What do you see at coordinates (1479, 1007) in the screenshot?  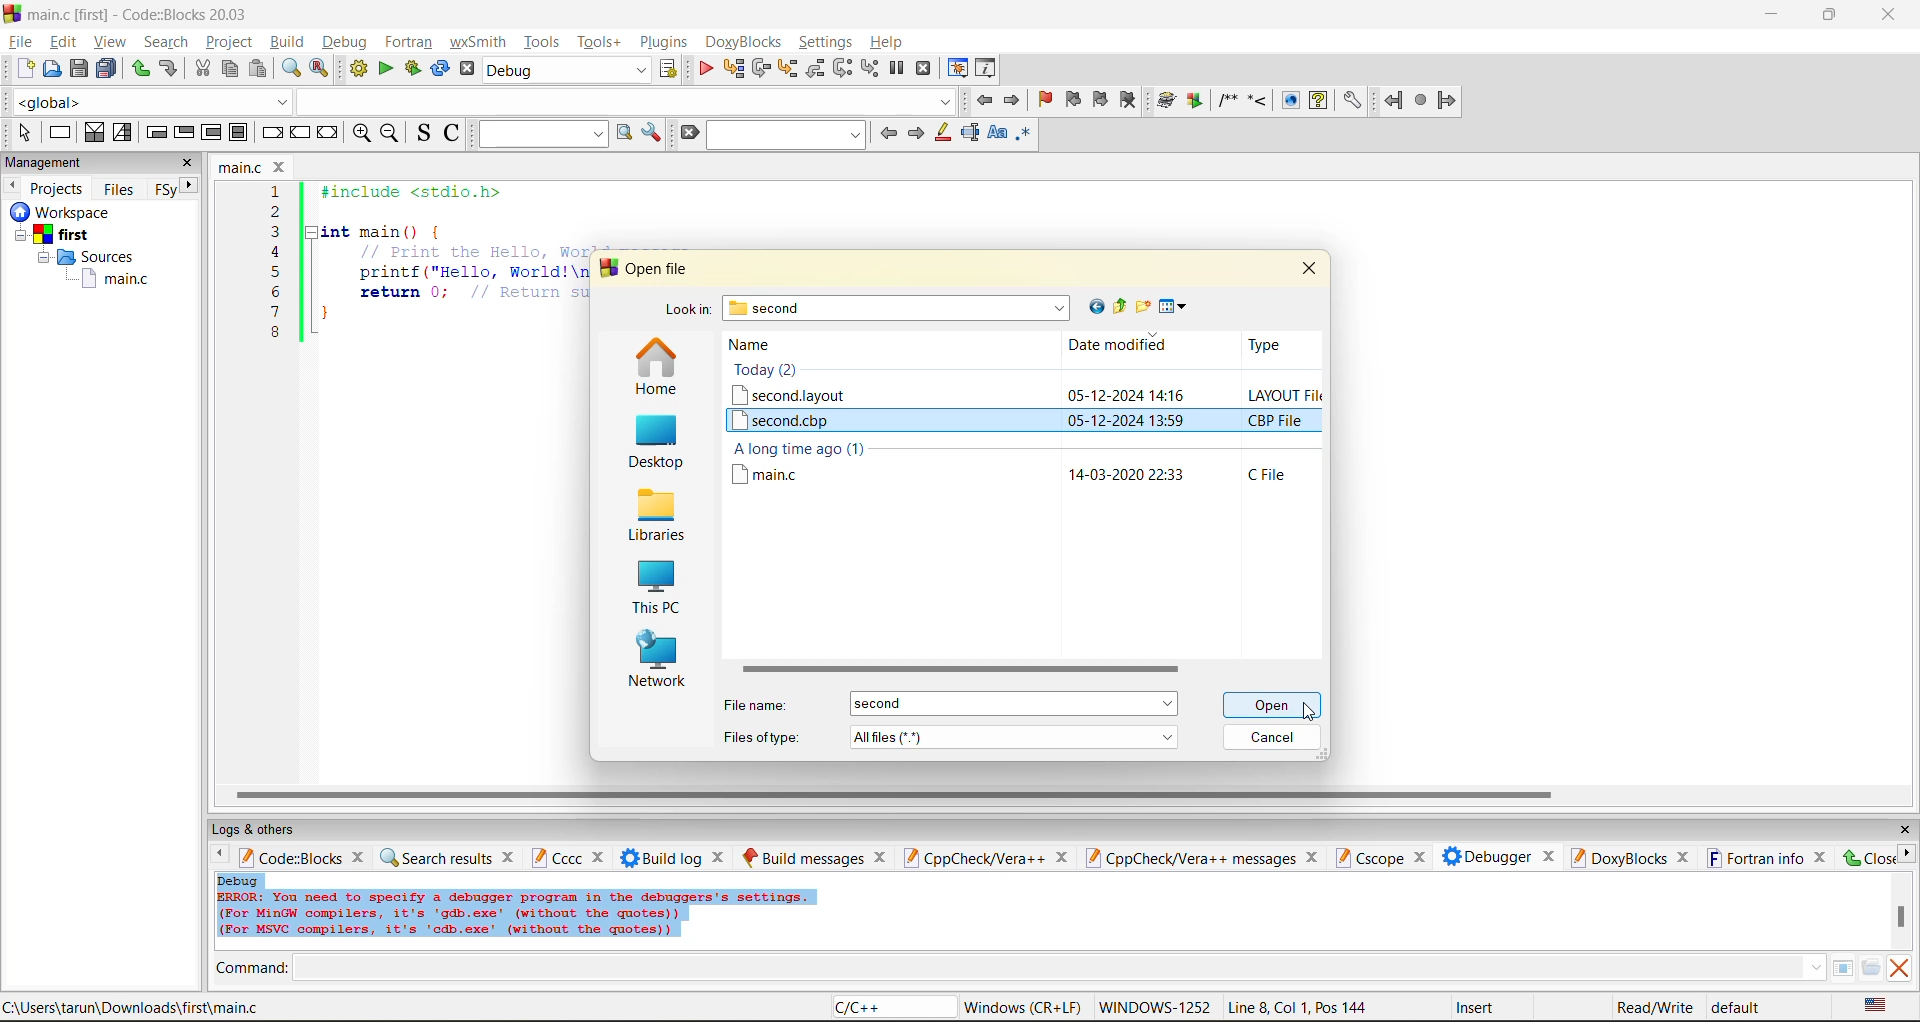 I see `insert` at bounding box center [1479, 1007].